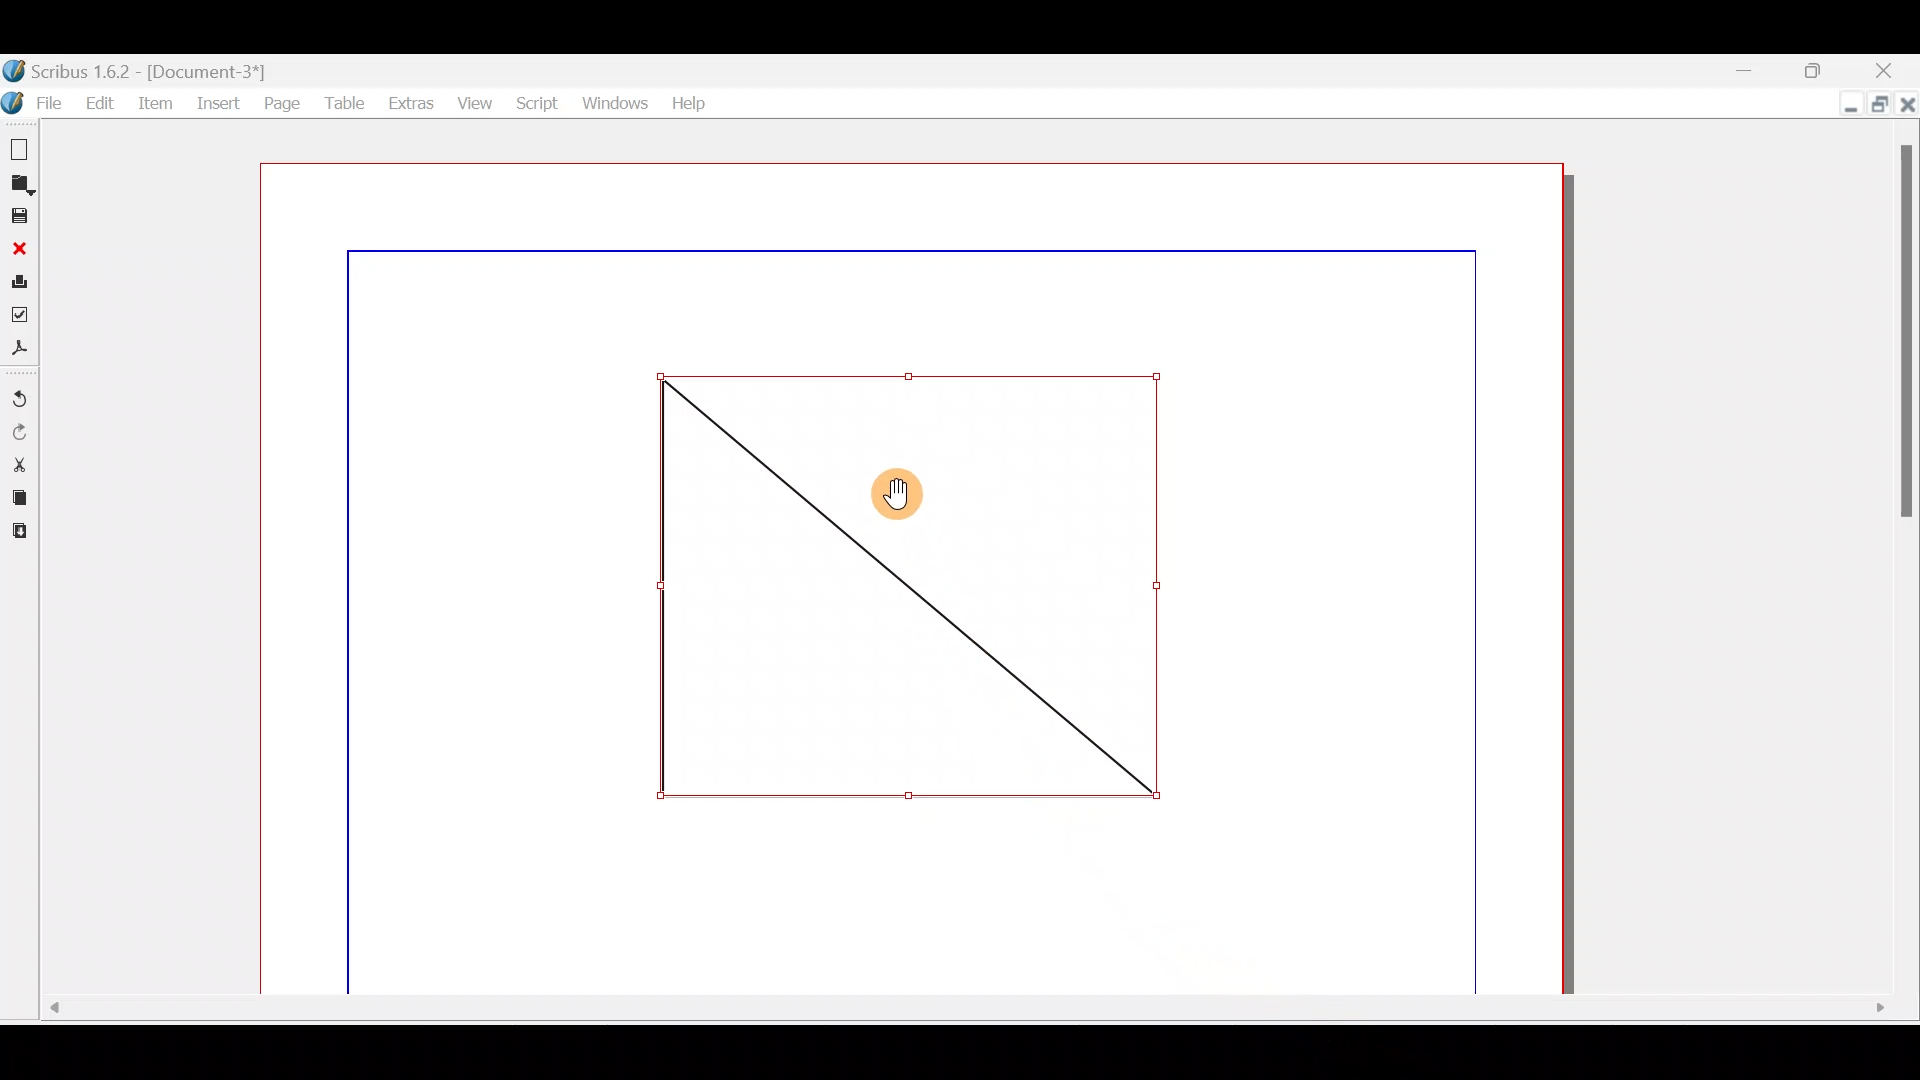 The image size is (1920, 1080). What do you see at coordinates (20, 146) in the screenshot?
I see `New` at bounding box center [20, 146].